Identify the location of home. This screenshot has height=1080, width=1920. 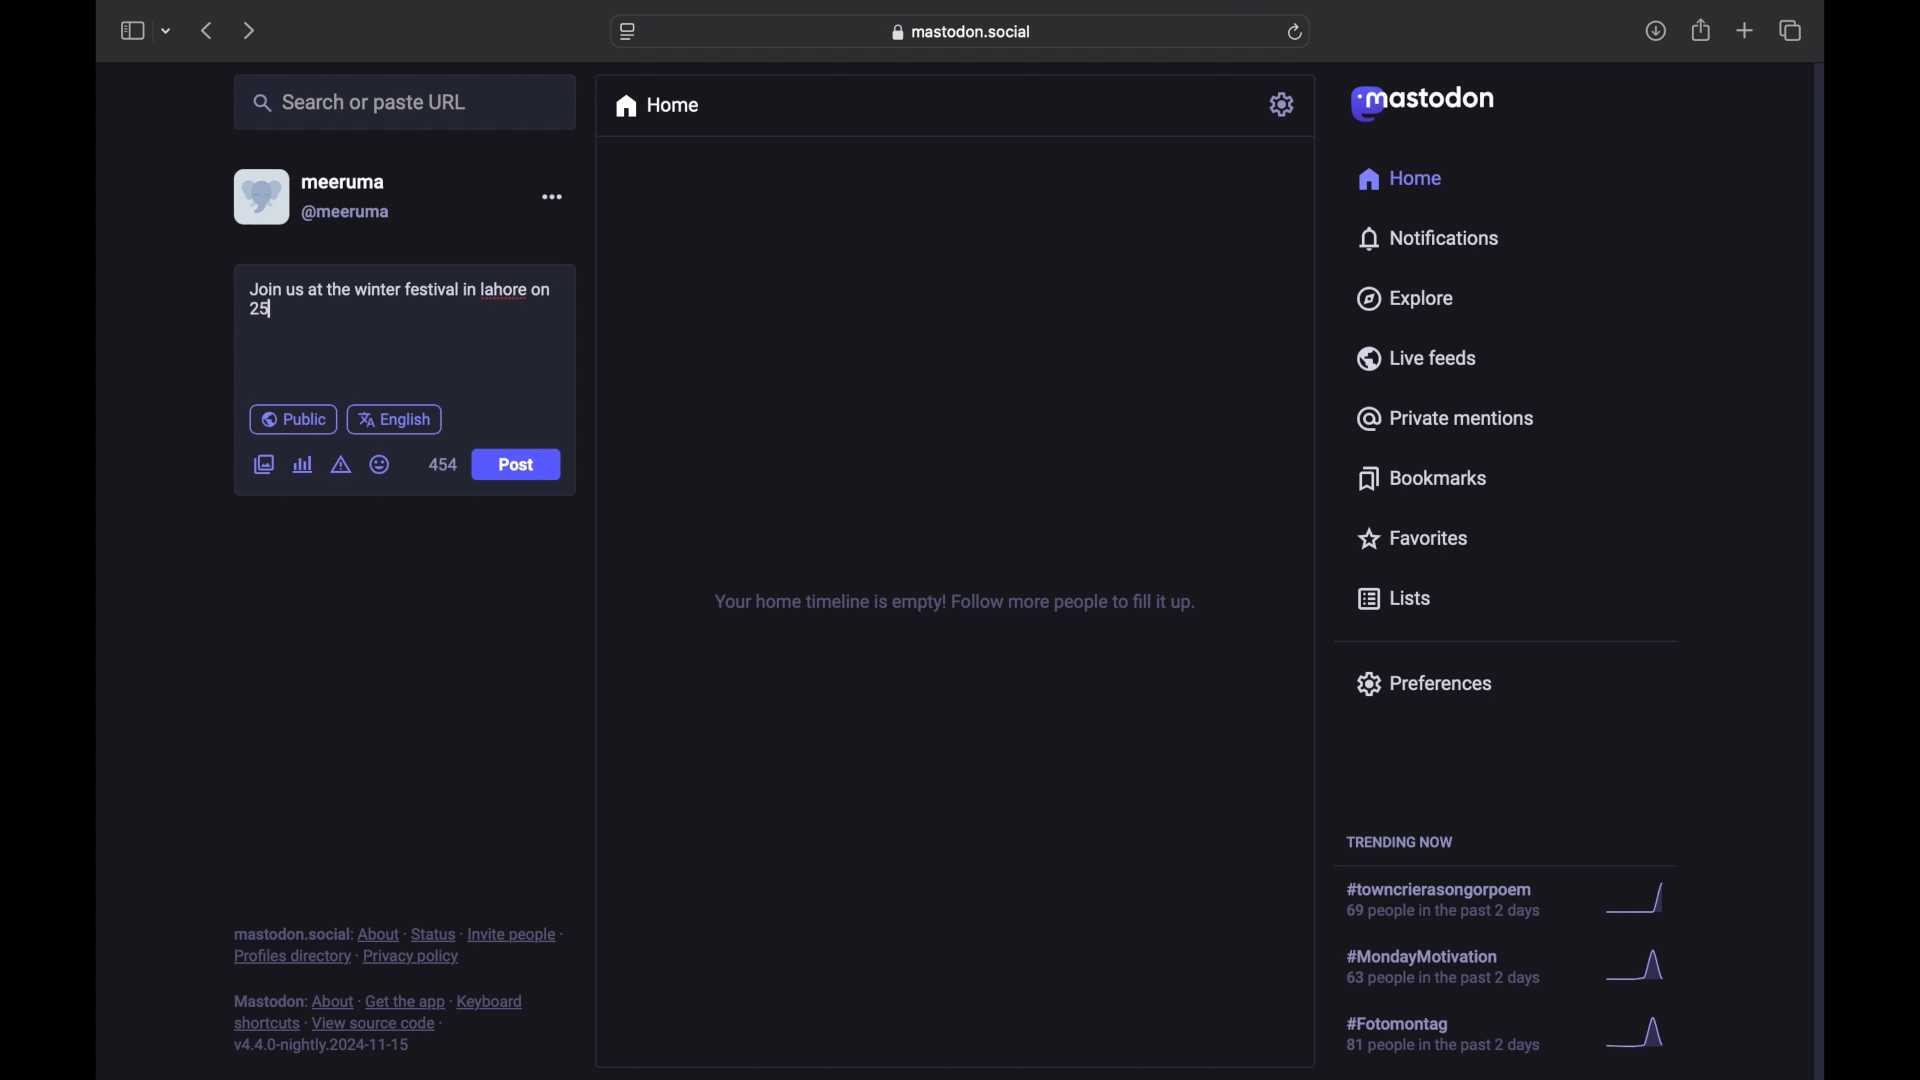
(656, 106).